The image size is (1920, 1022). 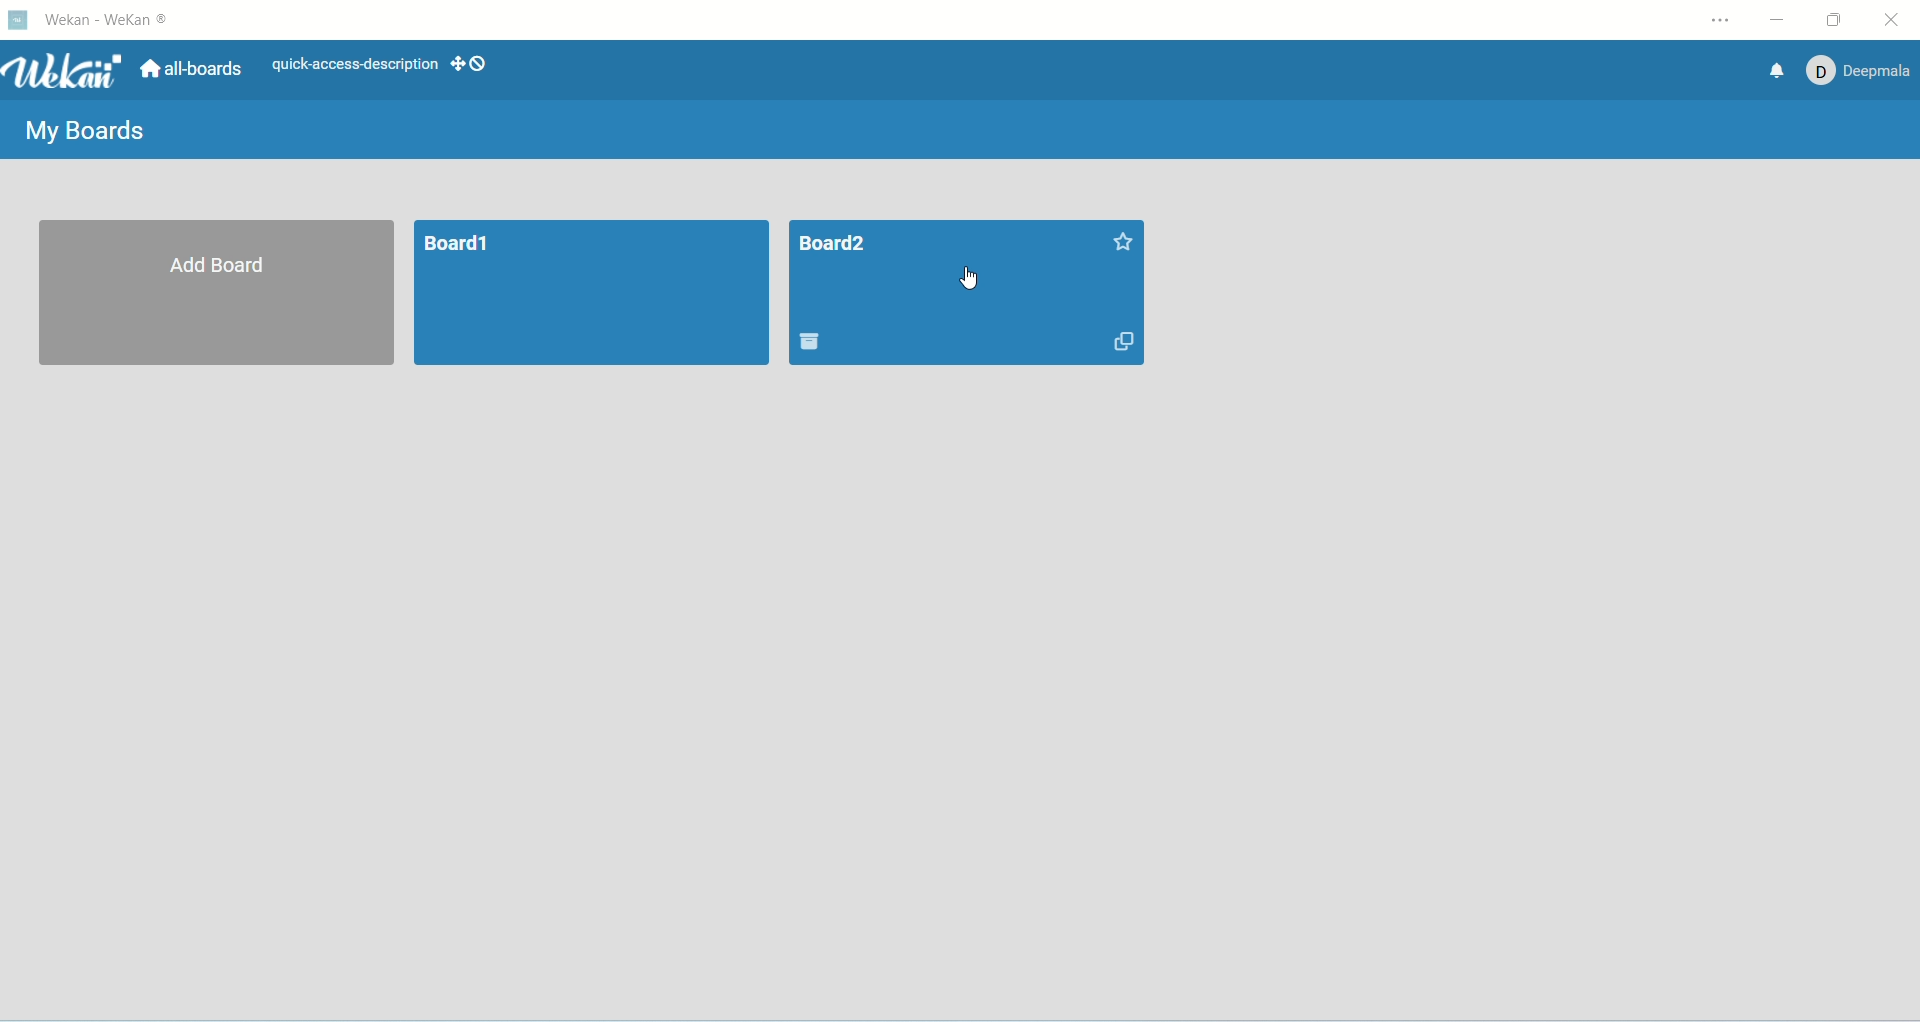 I want to click on cursor, so click(x=973, y=279).